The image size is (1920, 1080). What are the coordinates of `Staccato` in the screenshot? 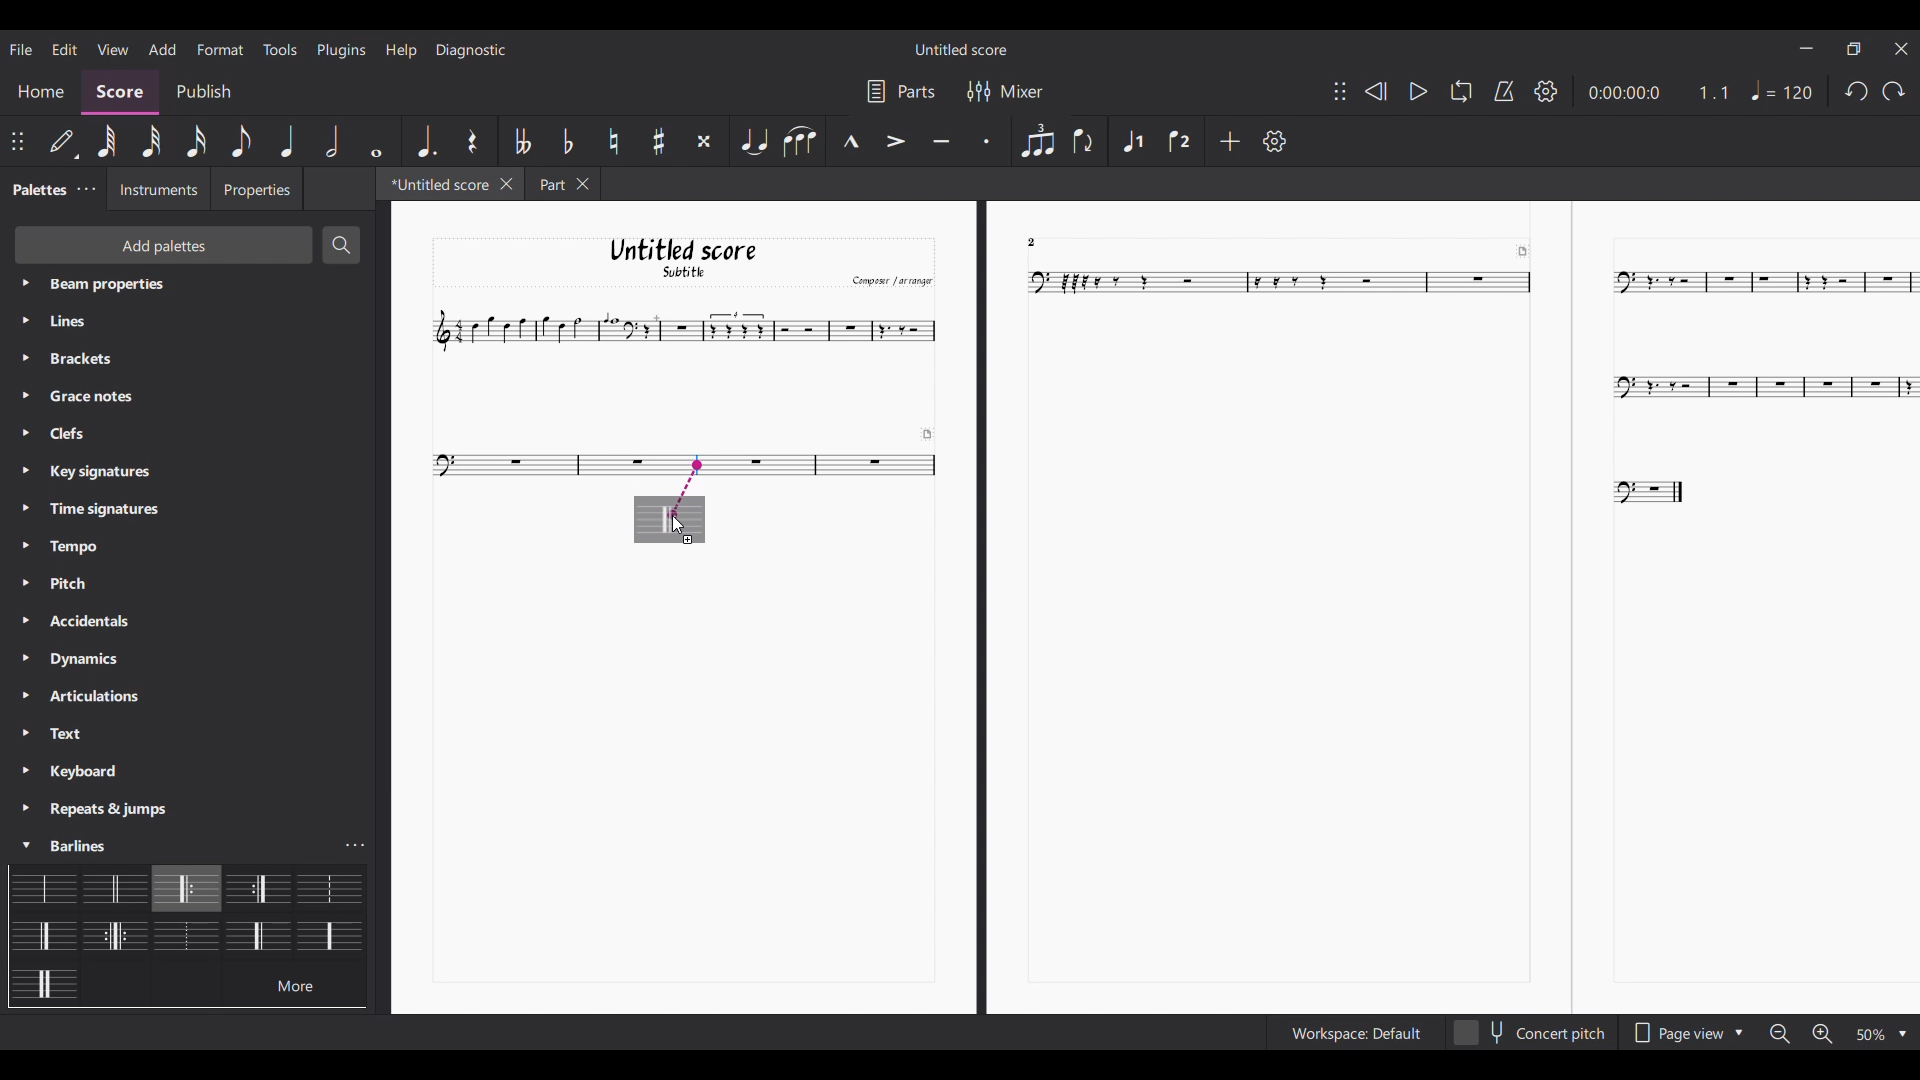 It's located at (986, 142).